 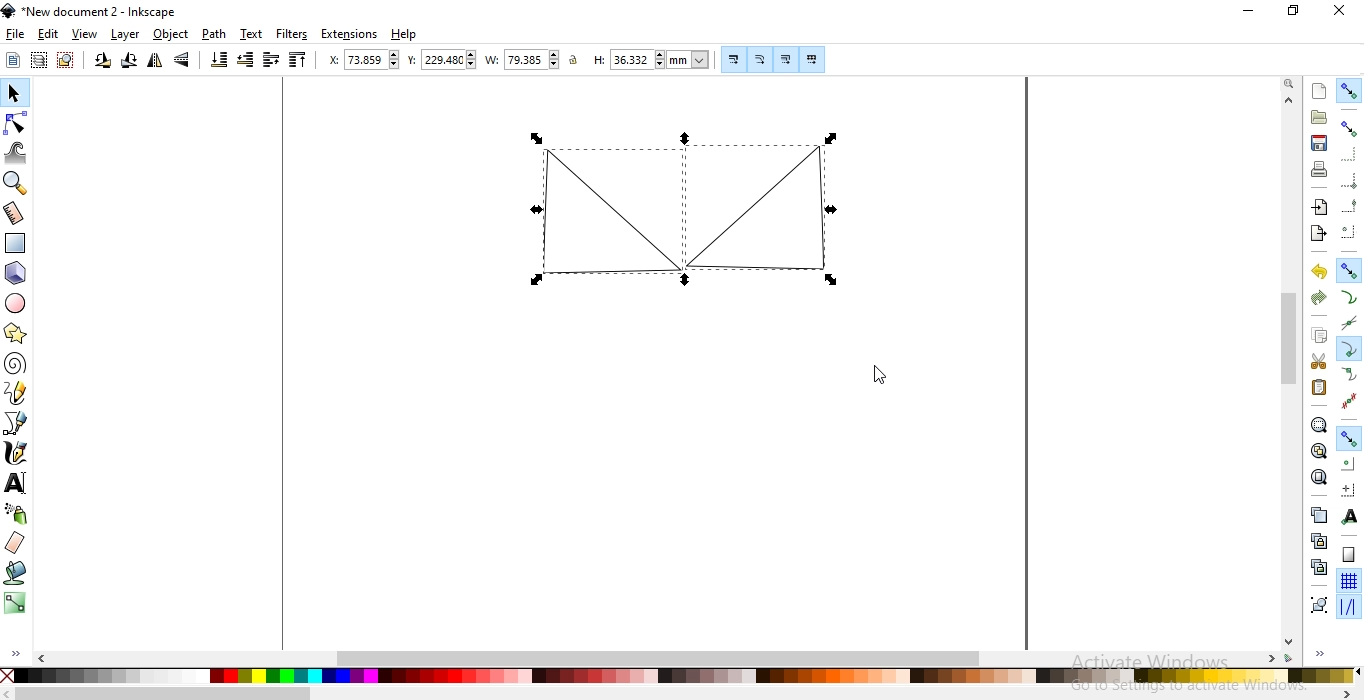 I want to click on enable snapping, so click(x=1349, y=91).